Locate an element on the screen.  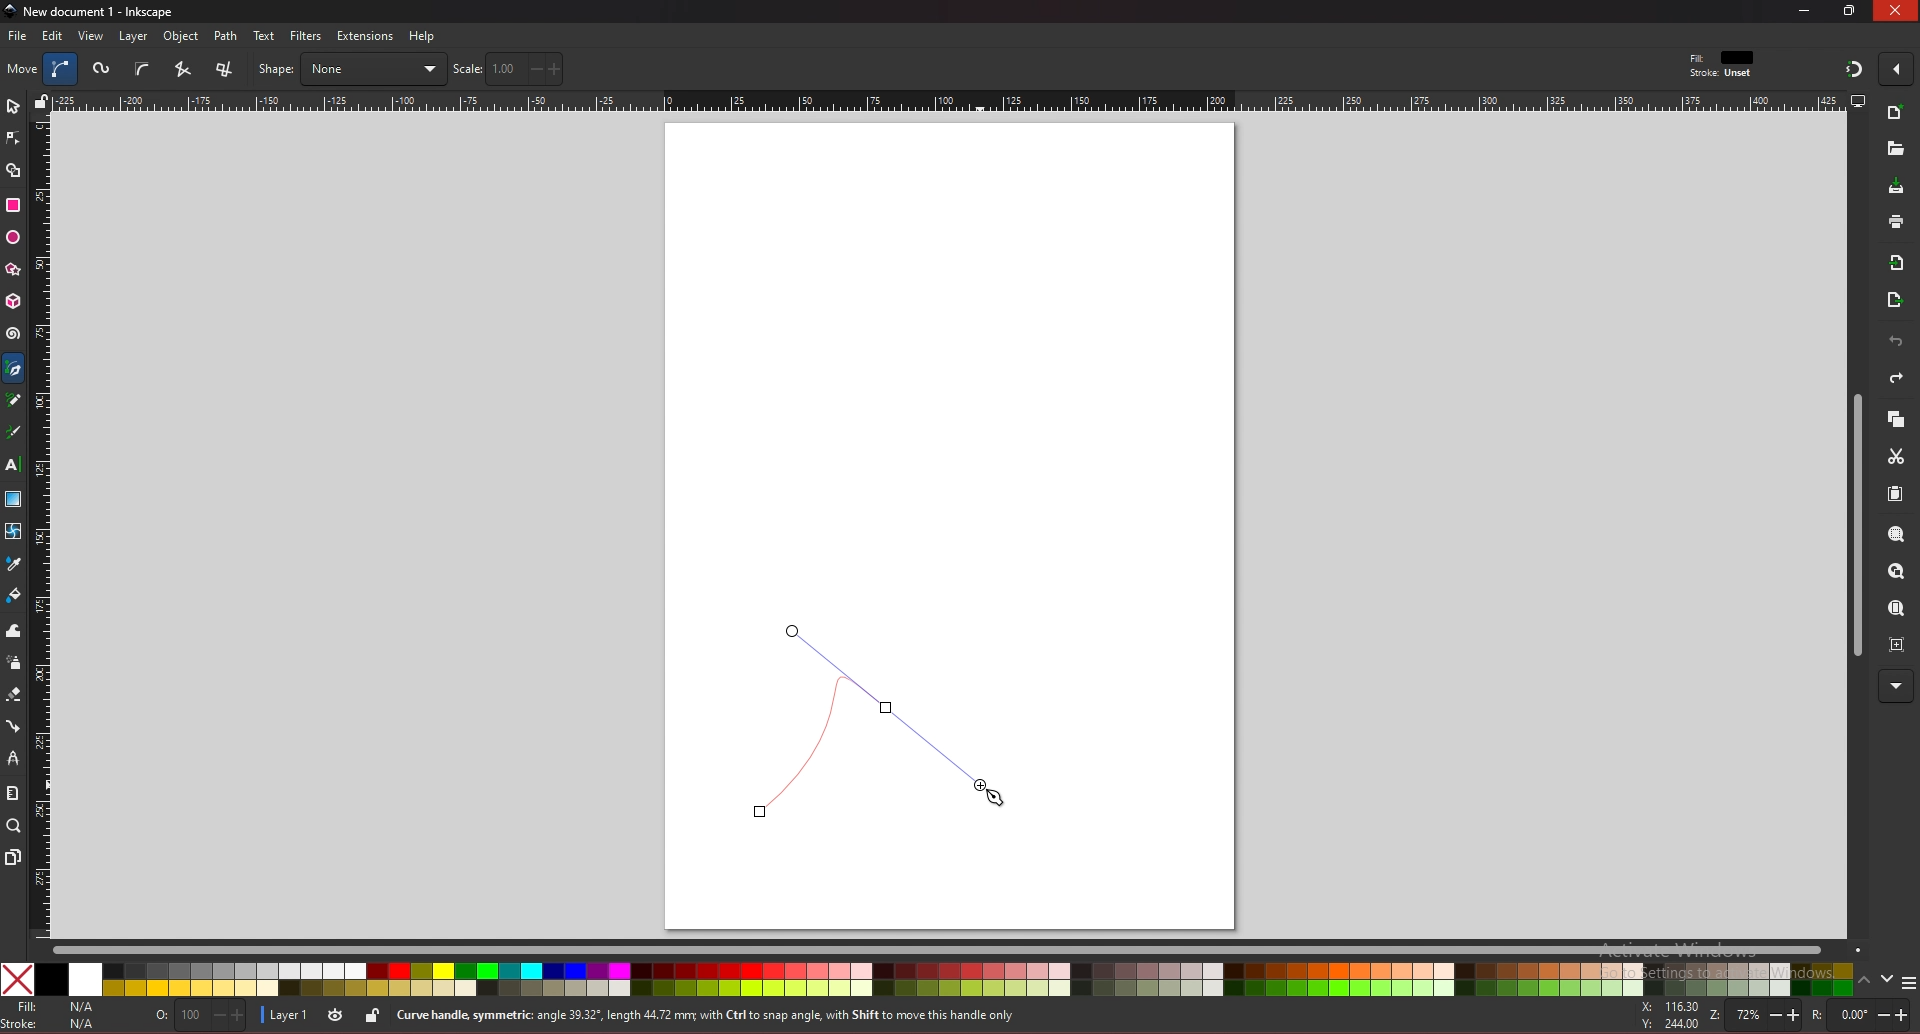
zoom is located at coordinates (1752, 1017).